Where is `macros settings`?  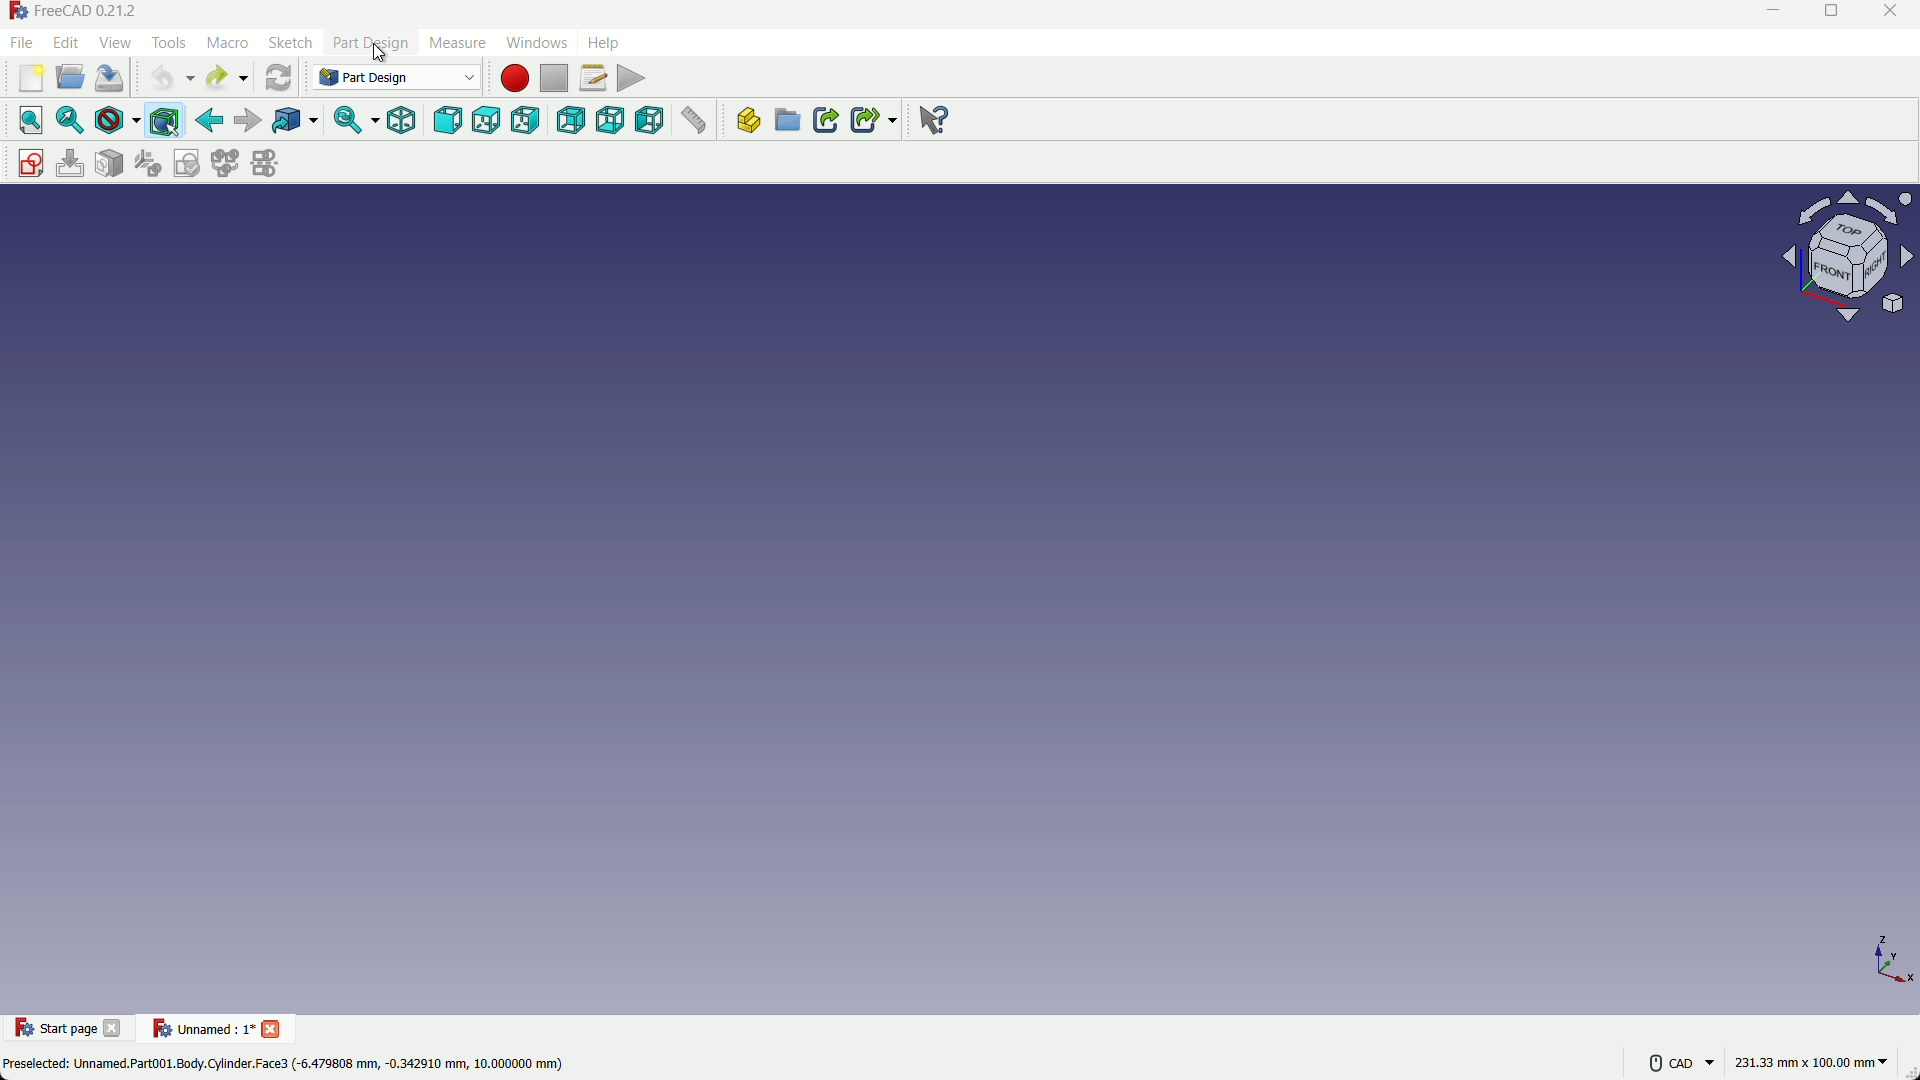
macros settings is located at coordinates (593, 78).